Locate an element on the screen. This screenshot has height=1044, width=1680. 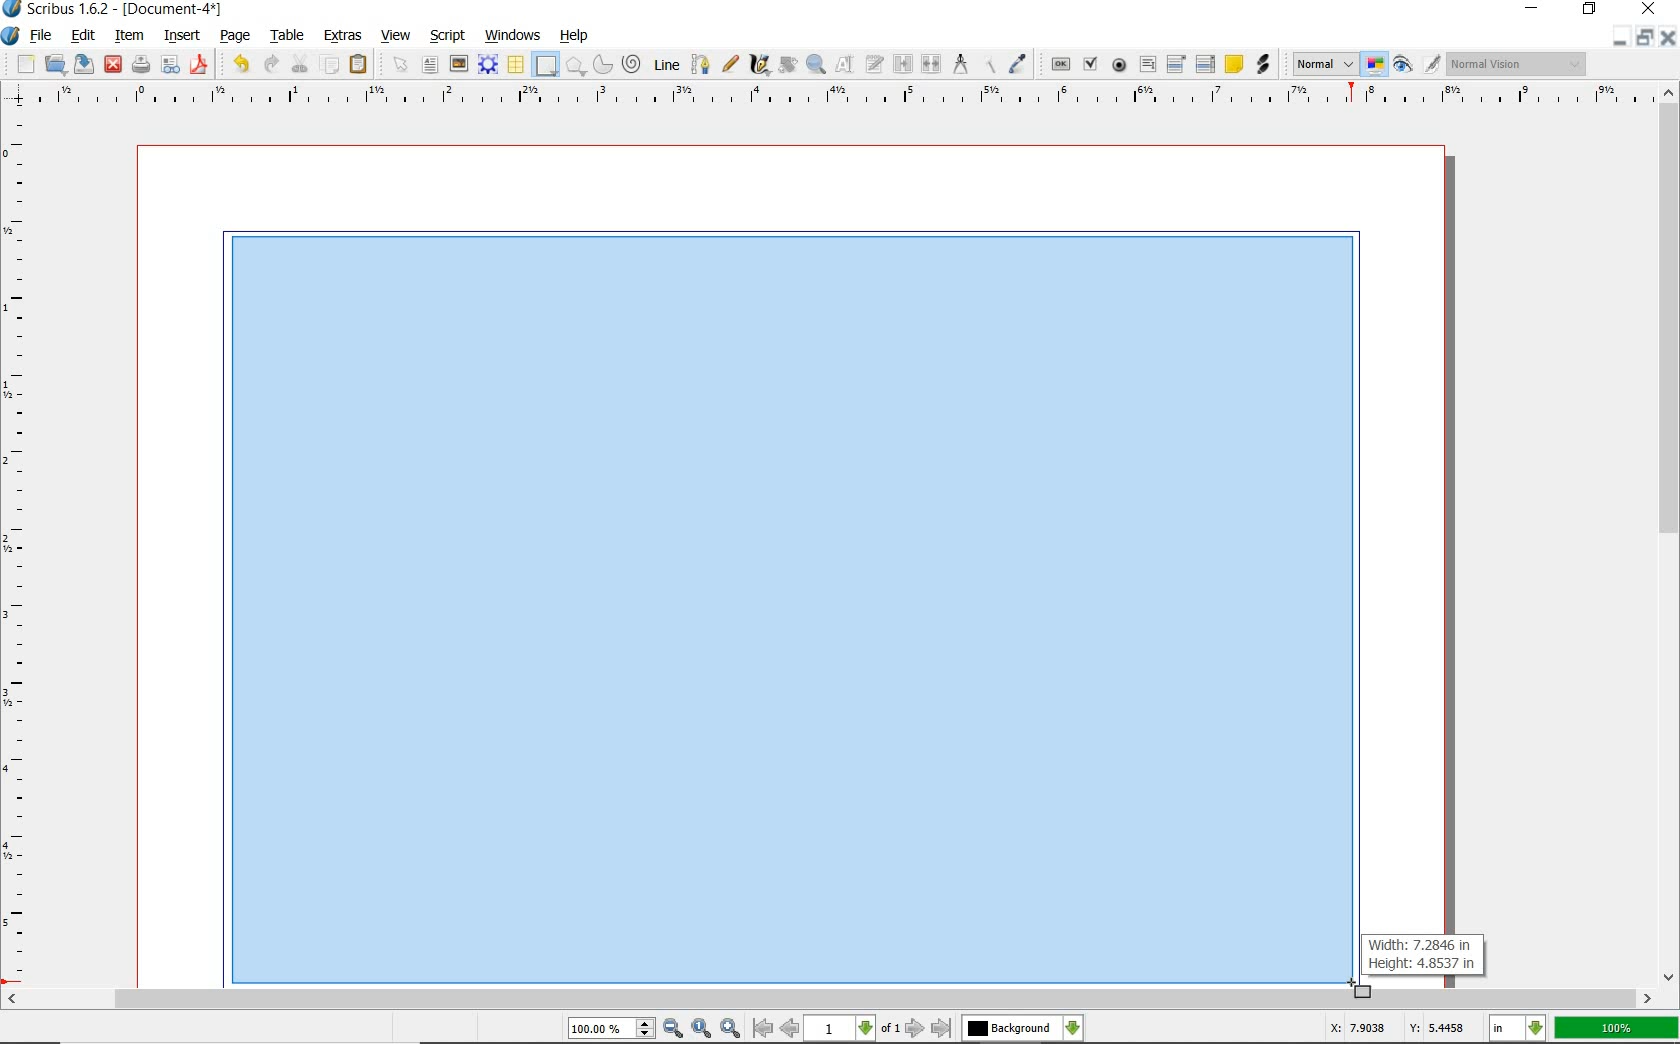
preflight verifier is located at coordinates (171, 65).